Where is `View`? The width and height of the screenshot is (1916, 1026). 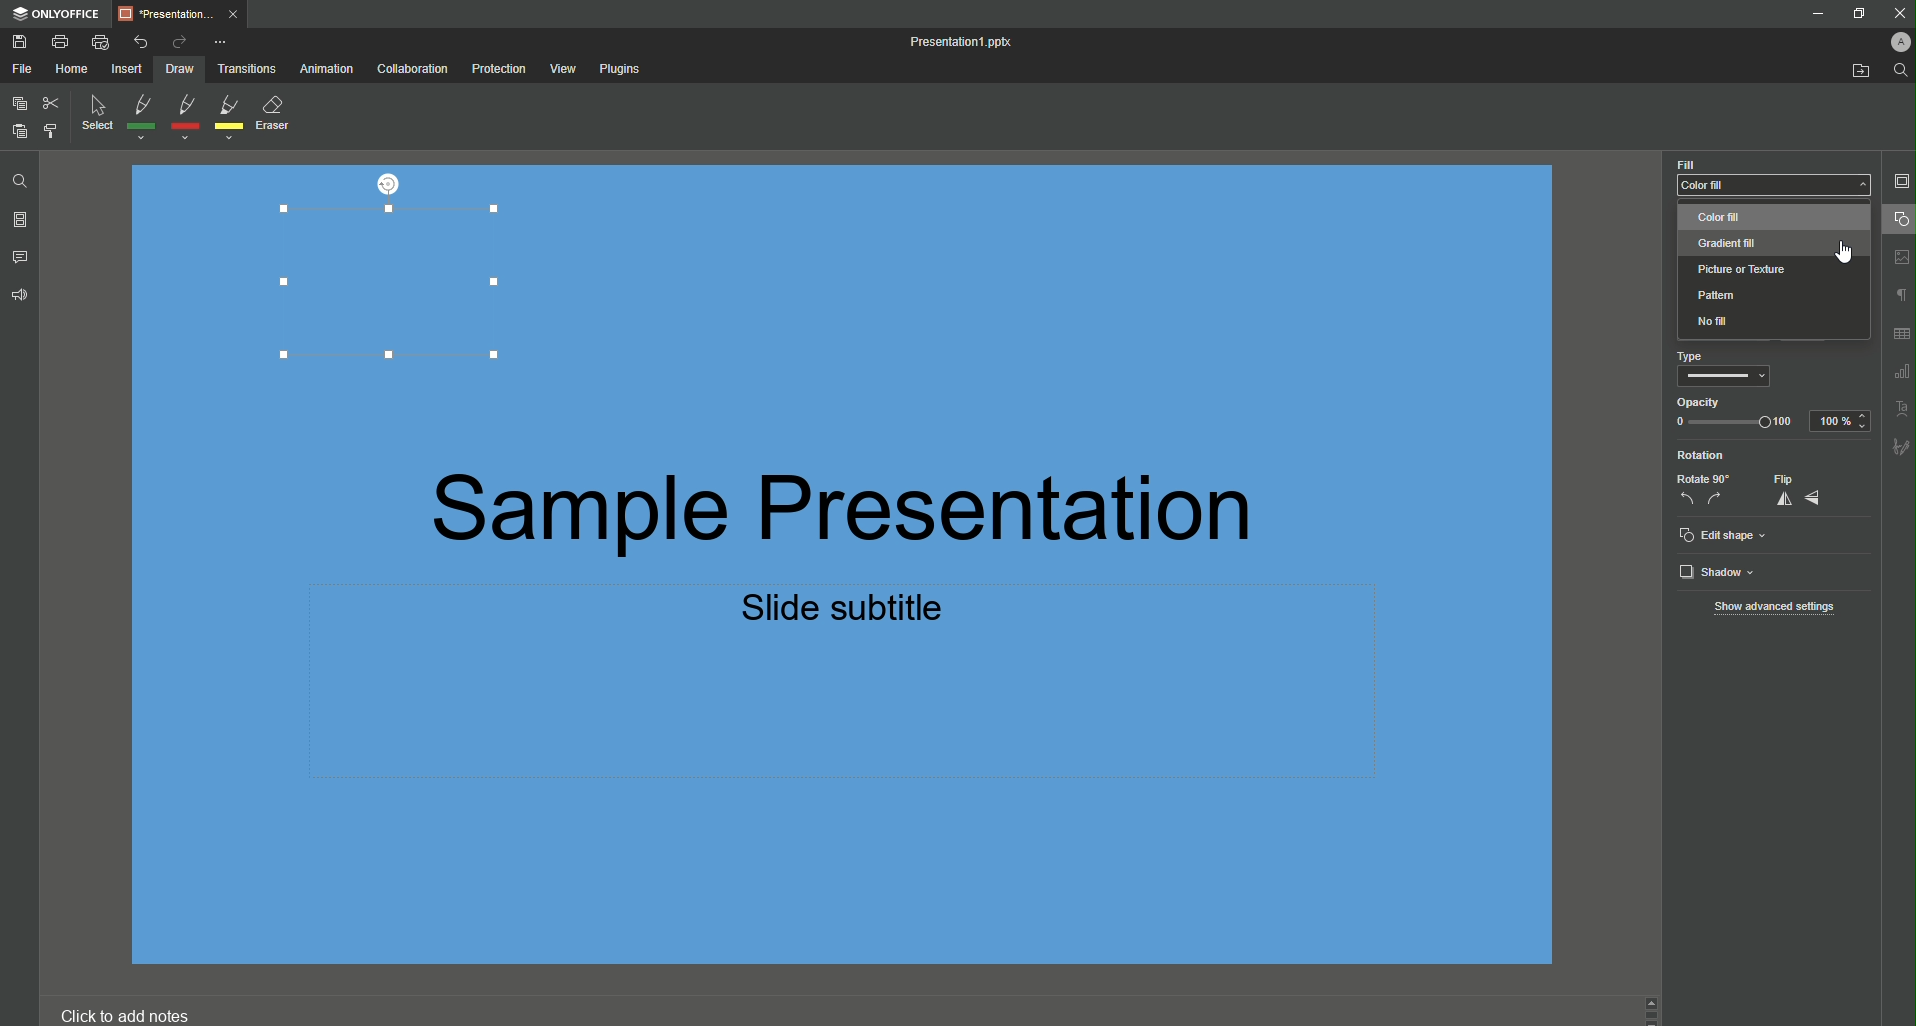 View is located at coordinates (562, 68).